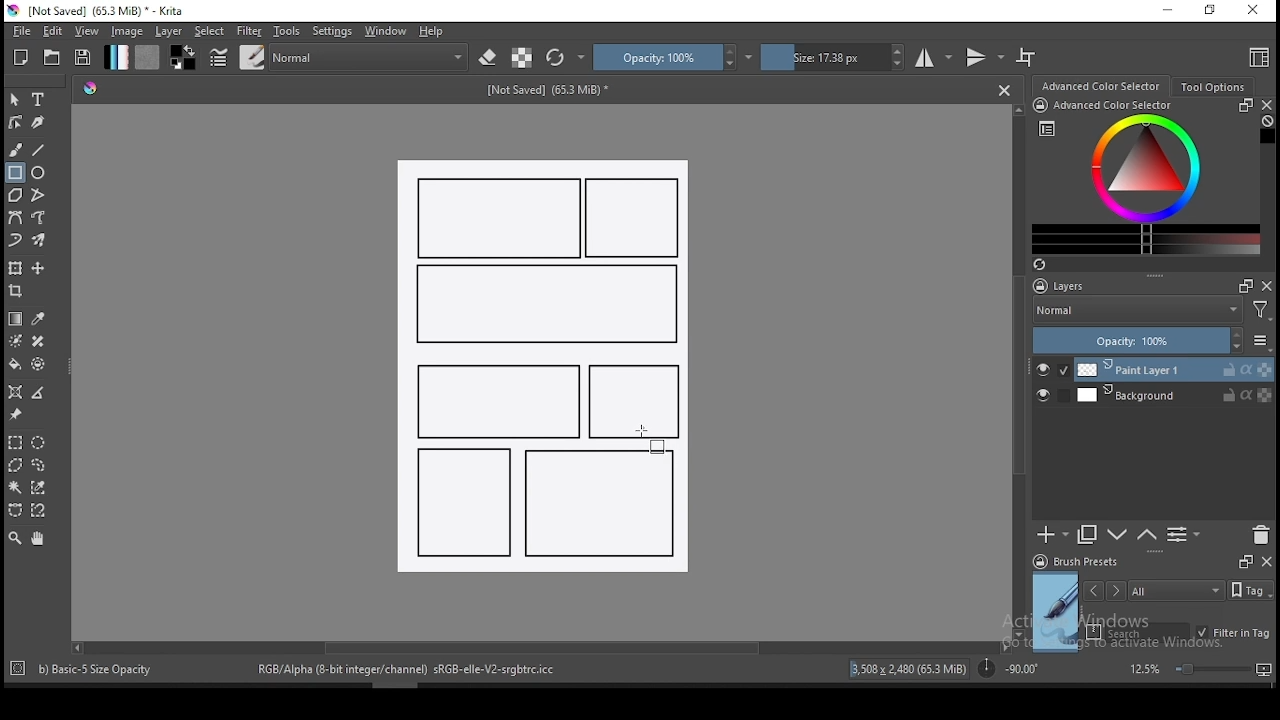 The width and height of the screenshot is (1280, 720). Describe the element at coordinates (248, 31) in the screenshot. I see `filter` at that location.